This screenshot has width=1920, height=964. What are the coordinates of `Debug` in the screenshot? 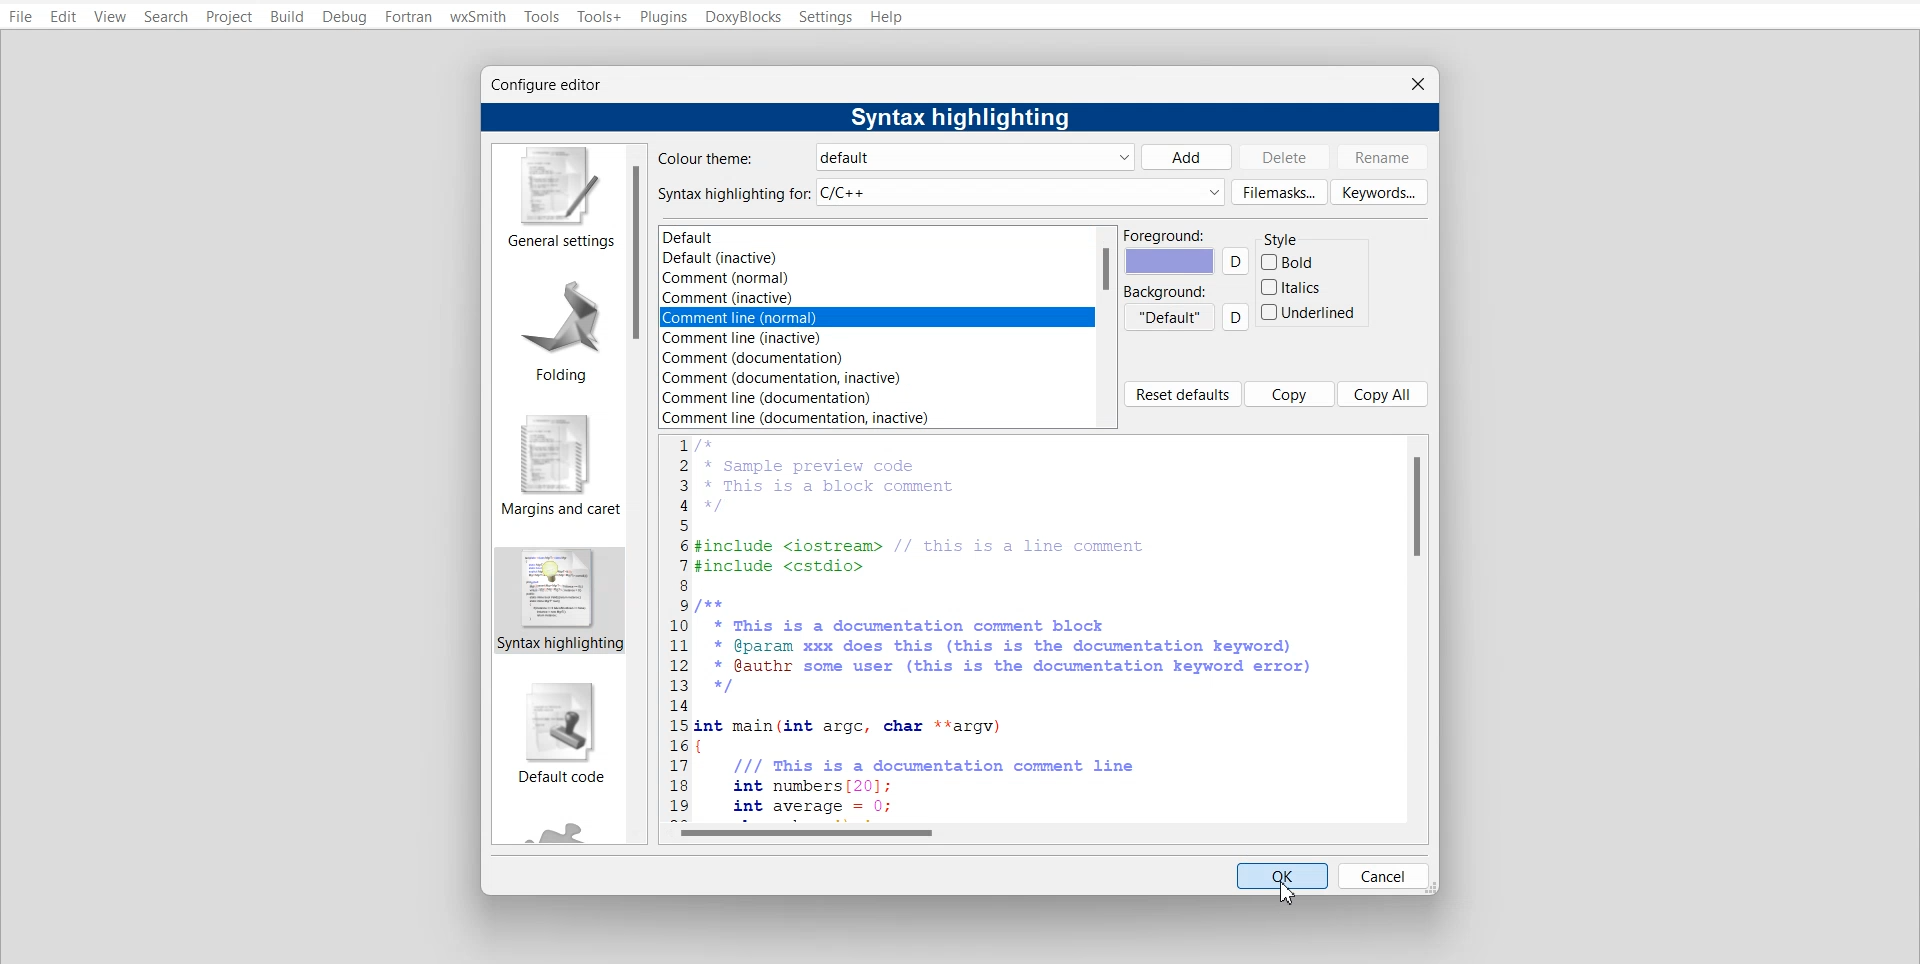 It's located at (345, 17).